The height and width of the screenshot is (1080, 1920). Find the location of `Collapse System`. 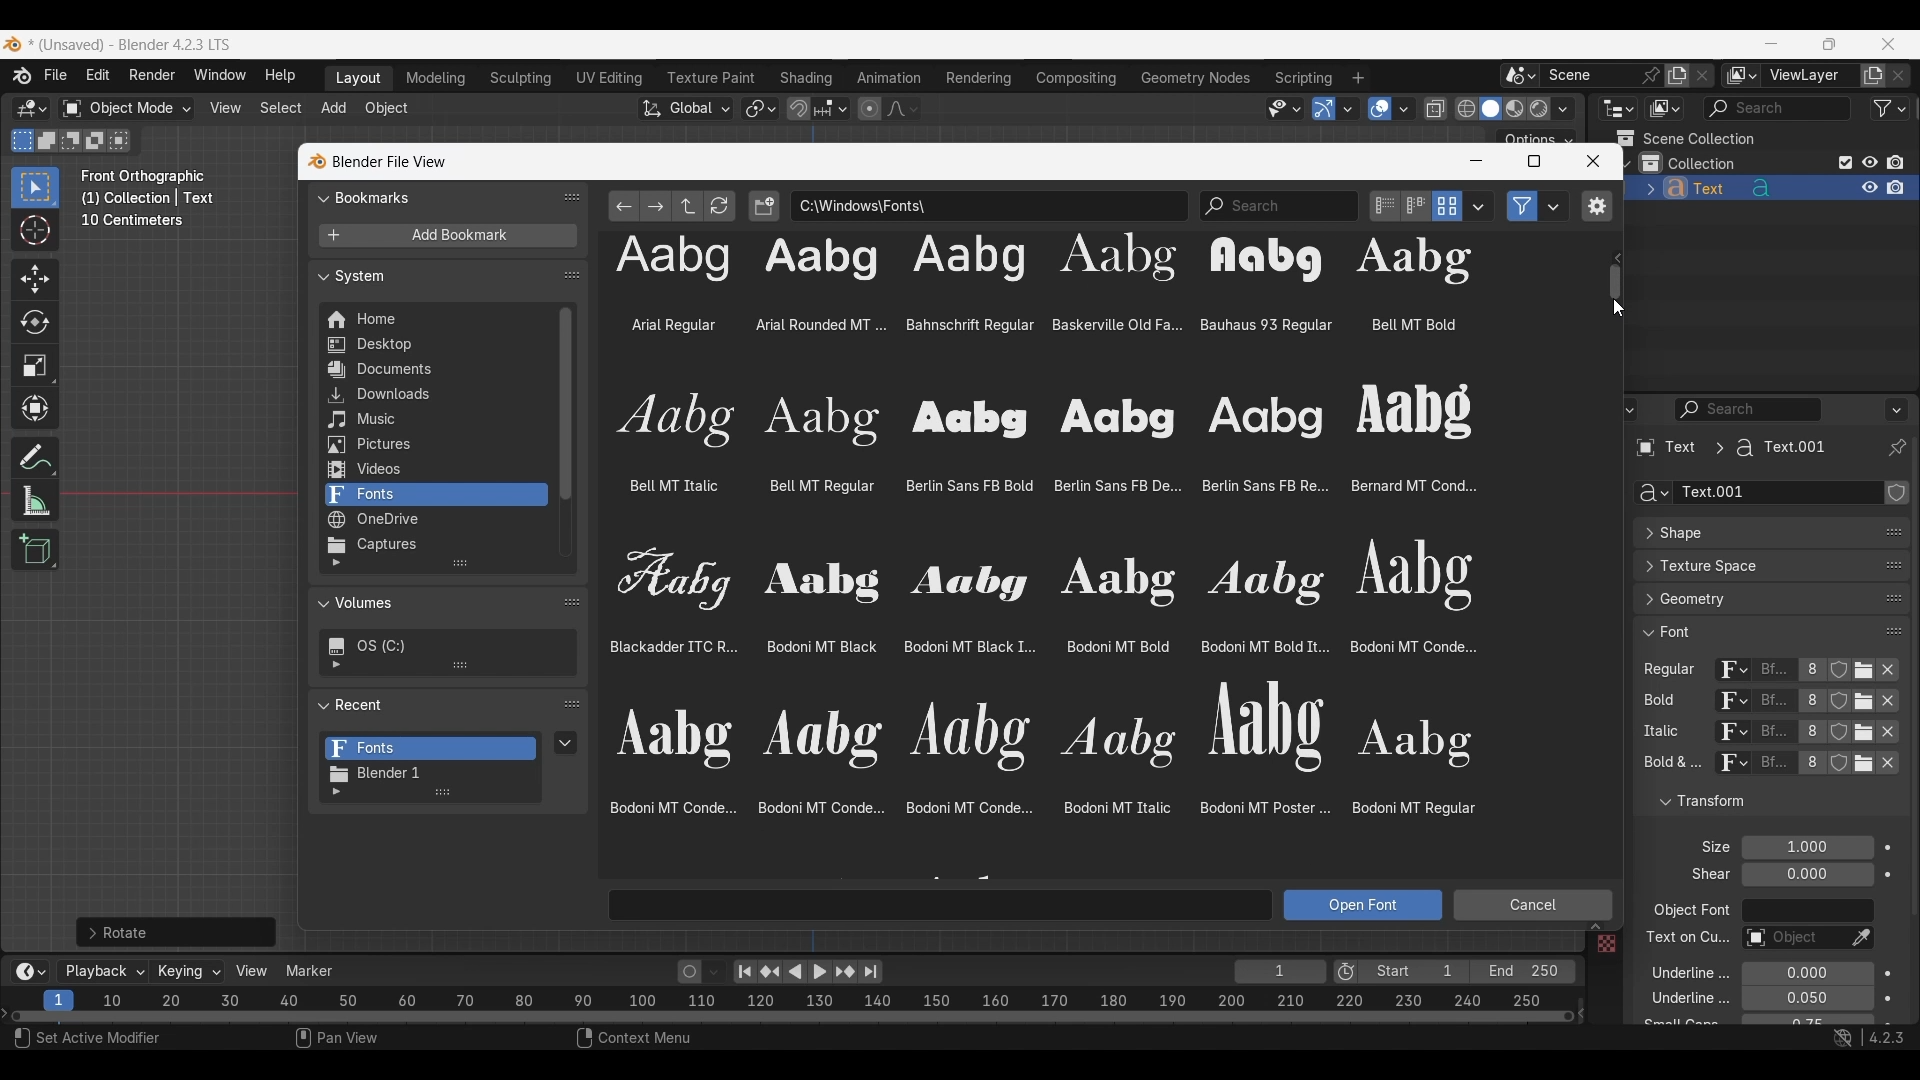

Collapse System is located at coordinates (434, 275).